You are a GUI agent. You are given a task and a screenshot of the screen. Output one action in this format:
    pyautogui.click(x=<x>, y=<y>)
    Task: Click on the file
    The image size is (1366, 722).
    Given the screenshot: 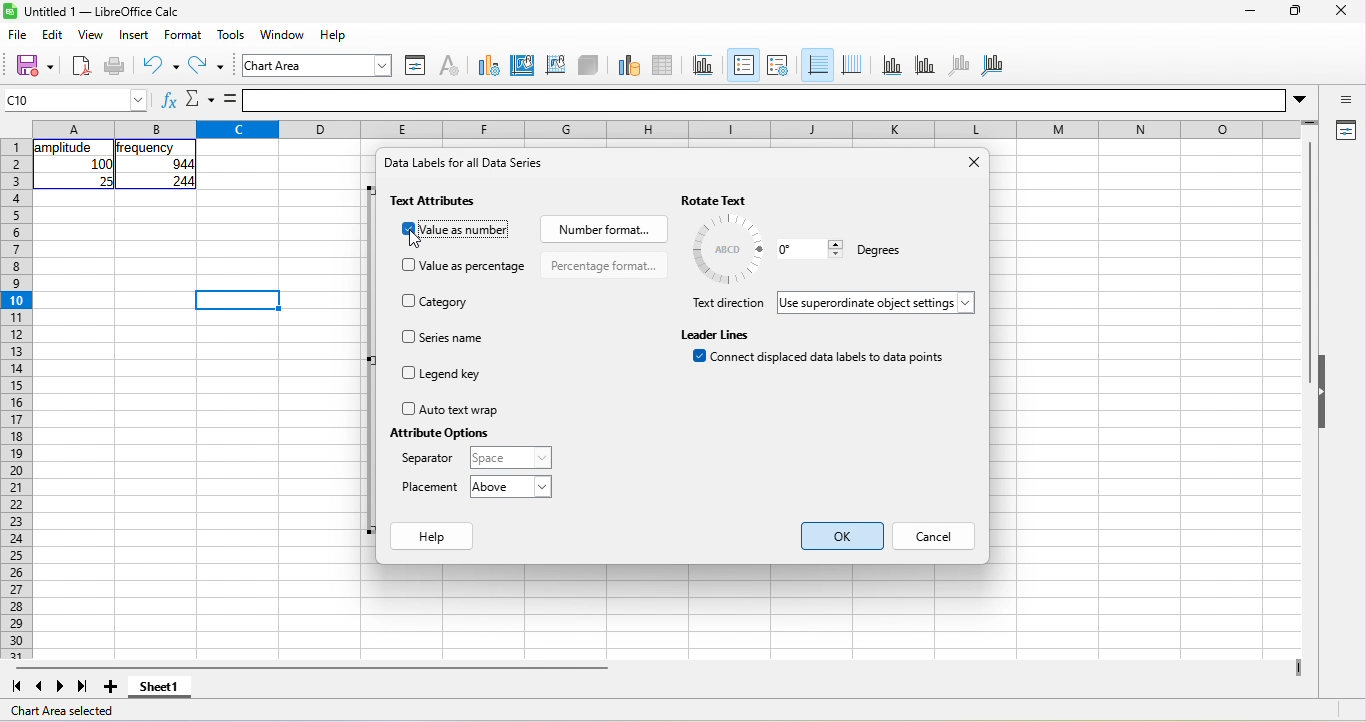 What is the action you would take?
    pyautogui.click(x=19, y=36)
    